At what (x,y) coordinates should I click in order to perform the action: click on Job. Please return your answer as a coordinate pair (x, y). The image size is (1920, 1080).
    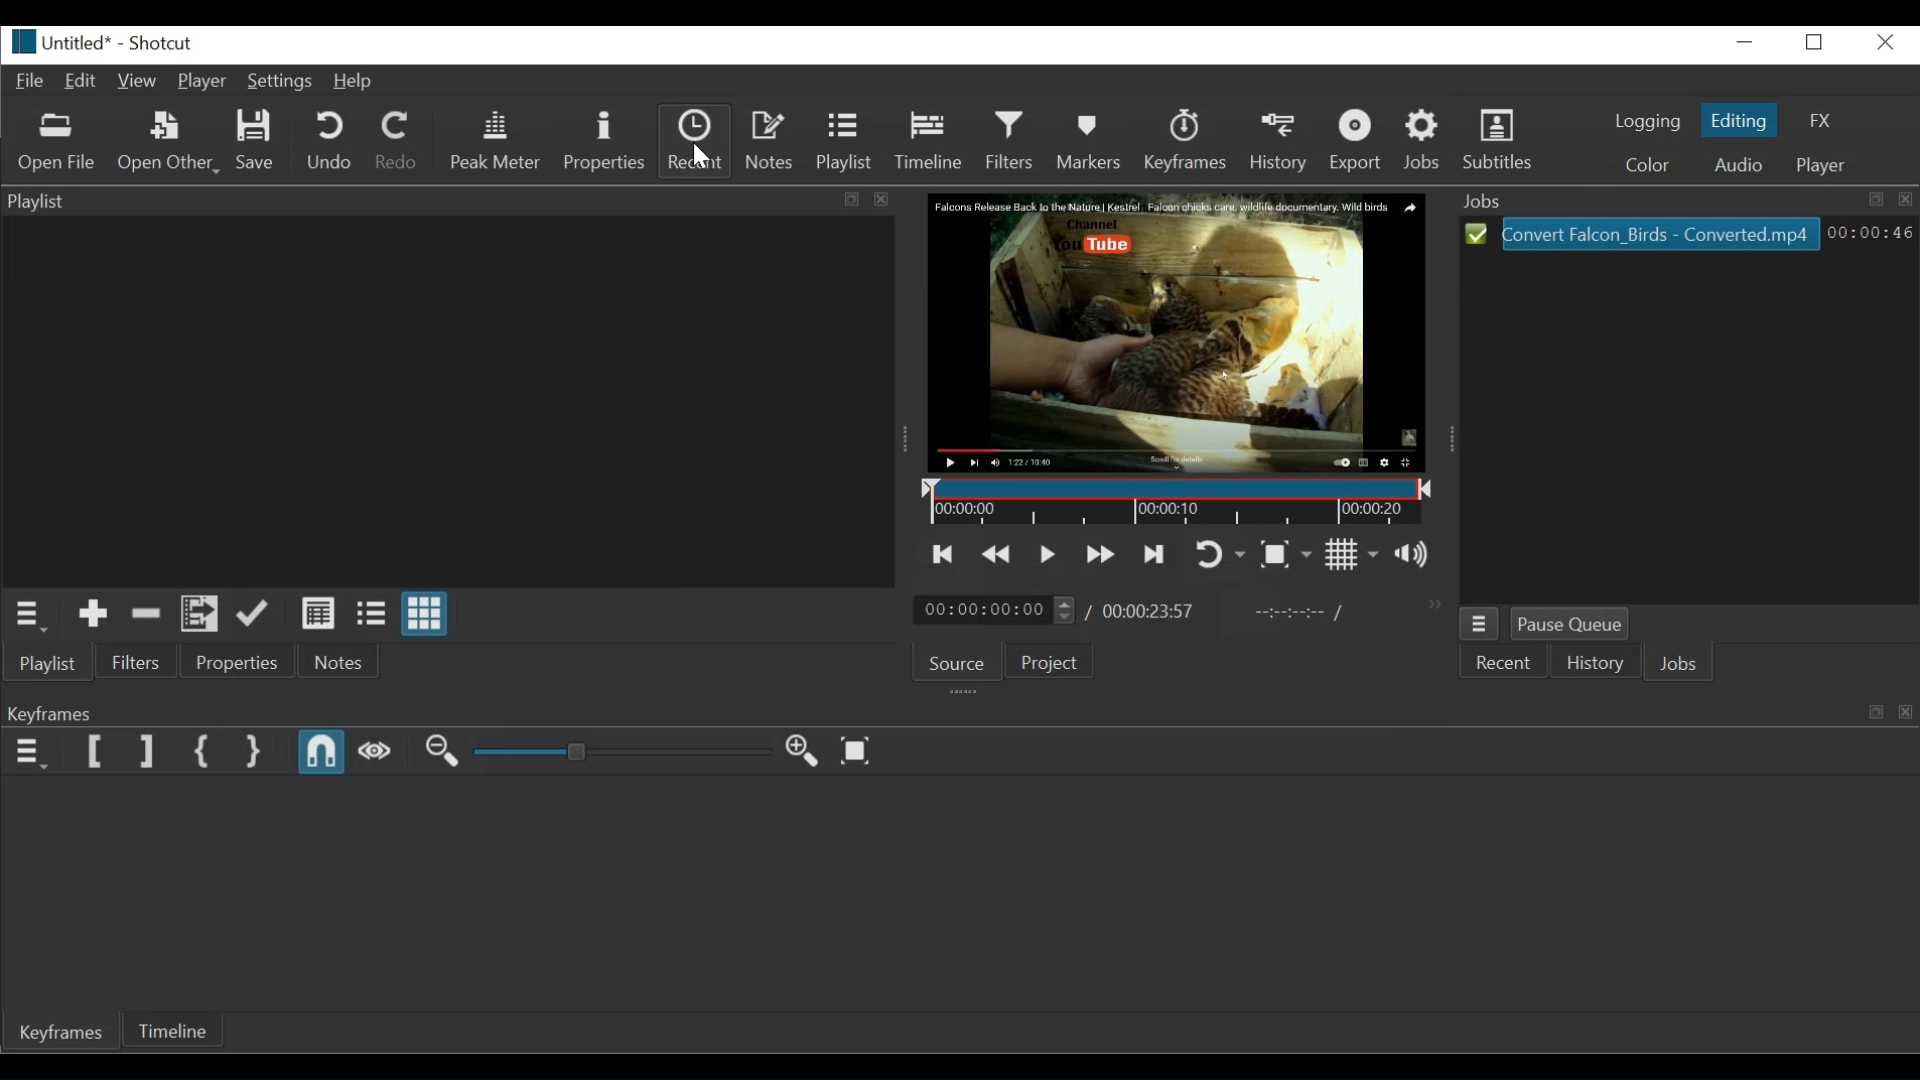
    Looking at the image, I should click on (1687, 202).